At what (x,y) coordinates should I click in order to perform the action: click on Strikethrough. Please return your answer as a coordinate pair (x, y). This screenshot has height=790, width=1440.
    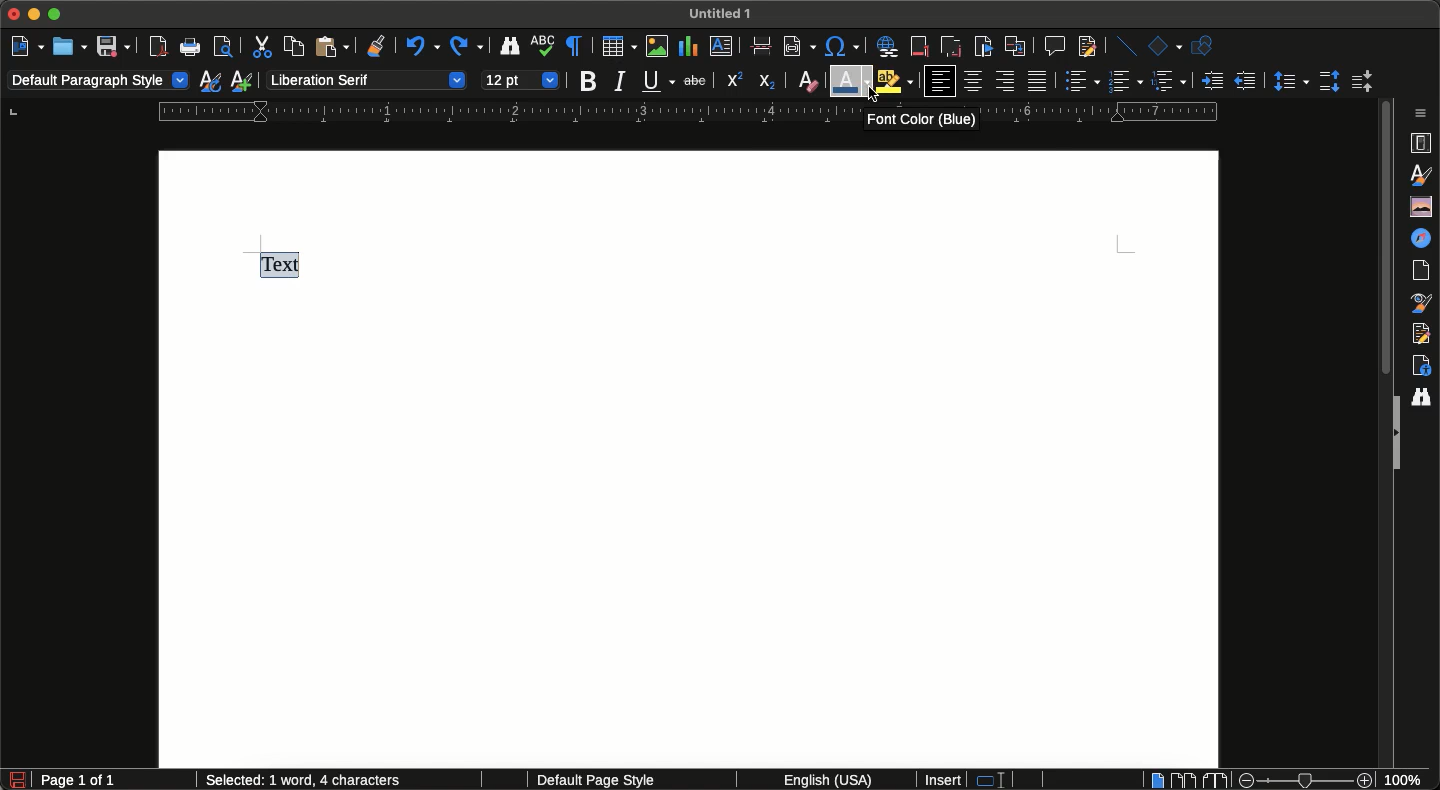
    Looking at the image, I should click on (693, 82).